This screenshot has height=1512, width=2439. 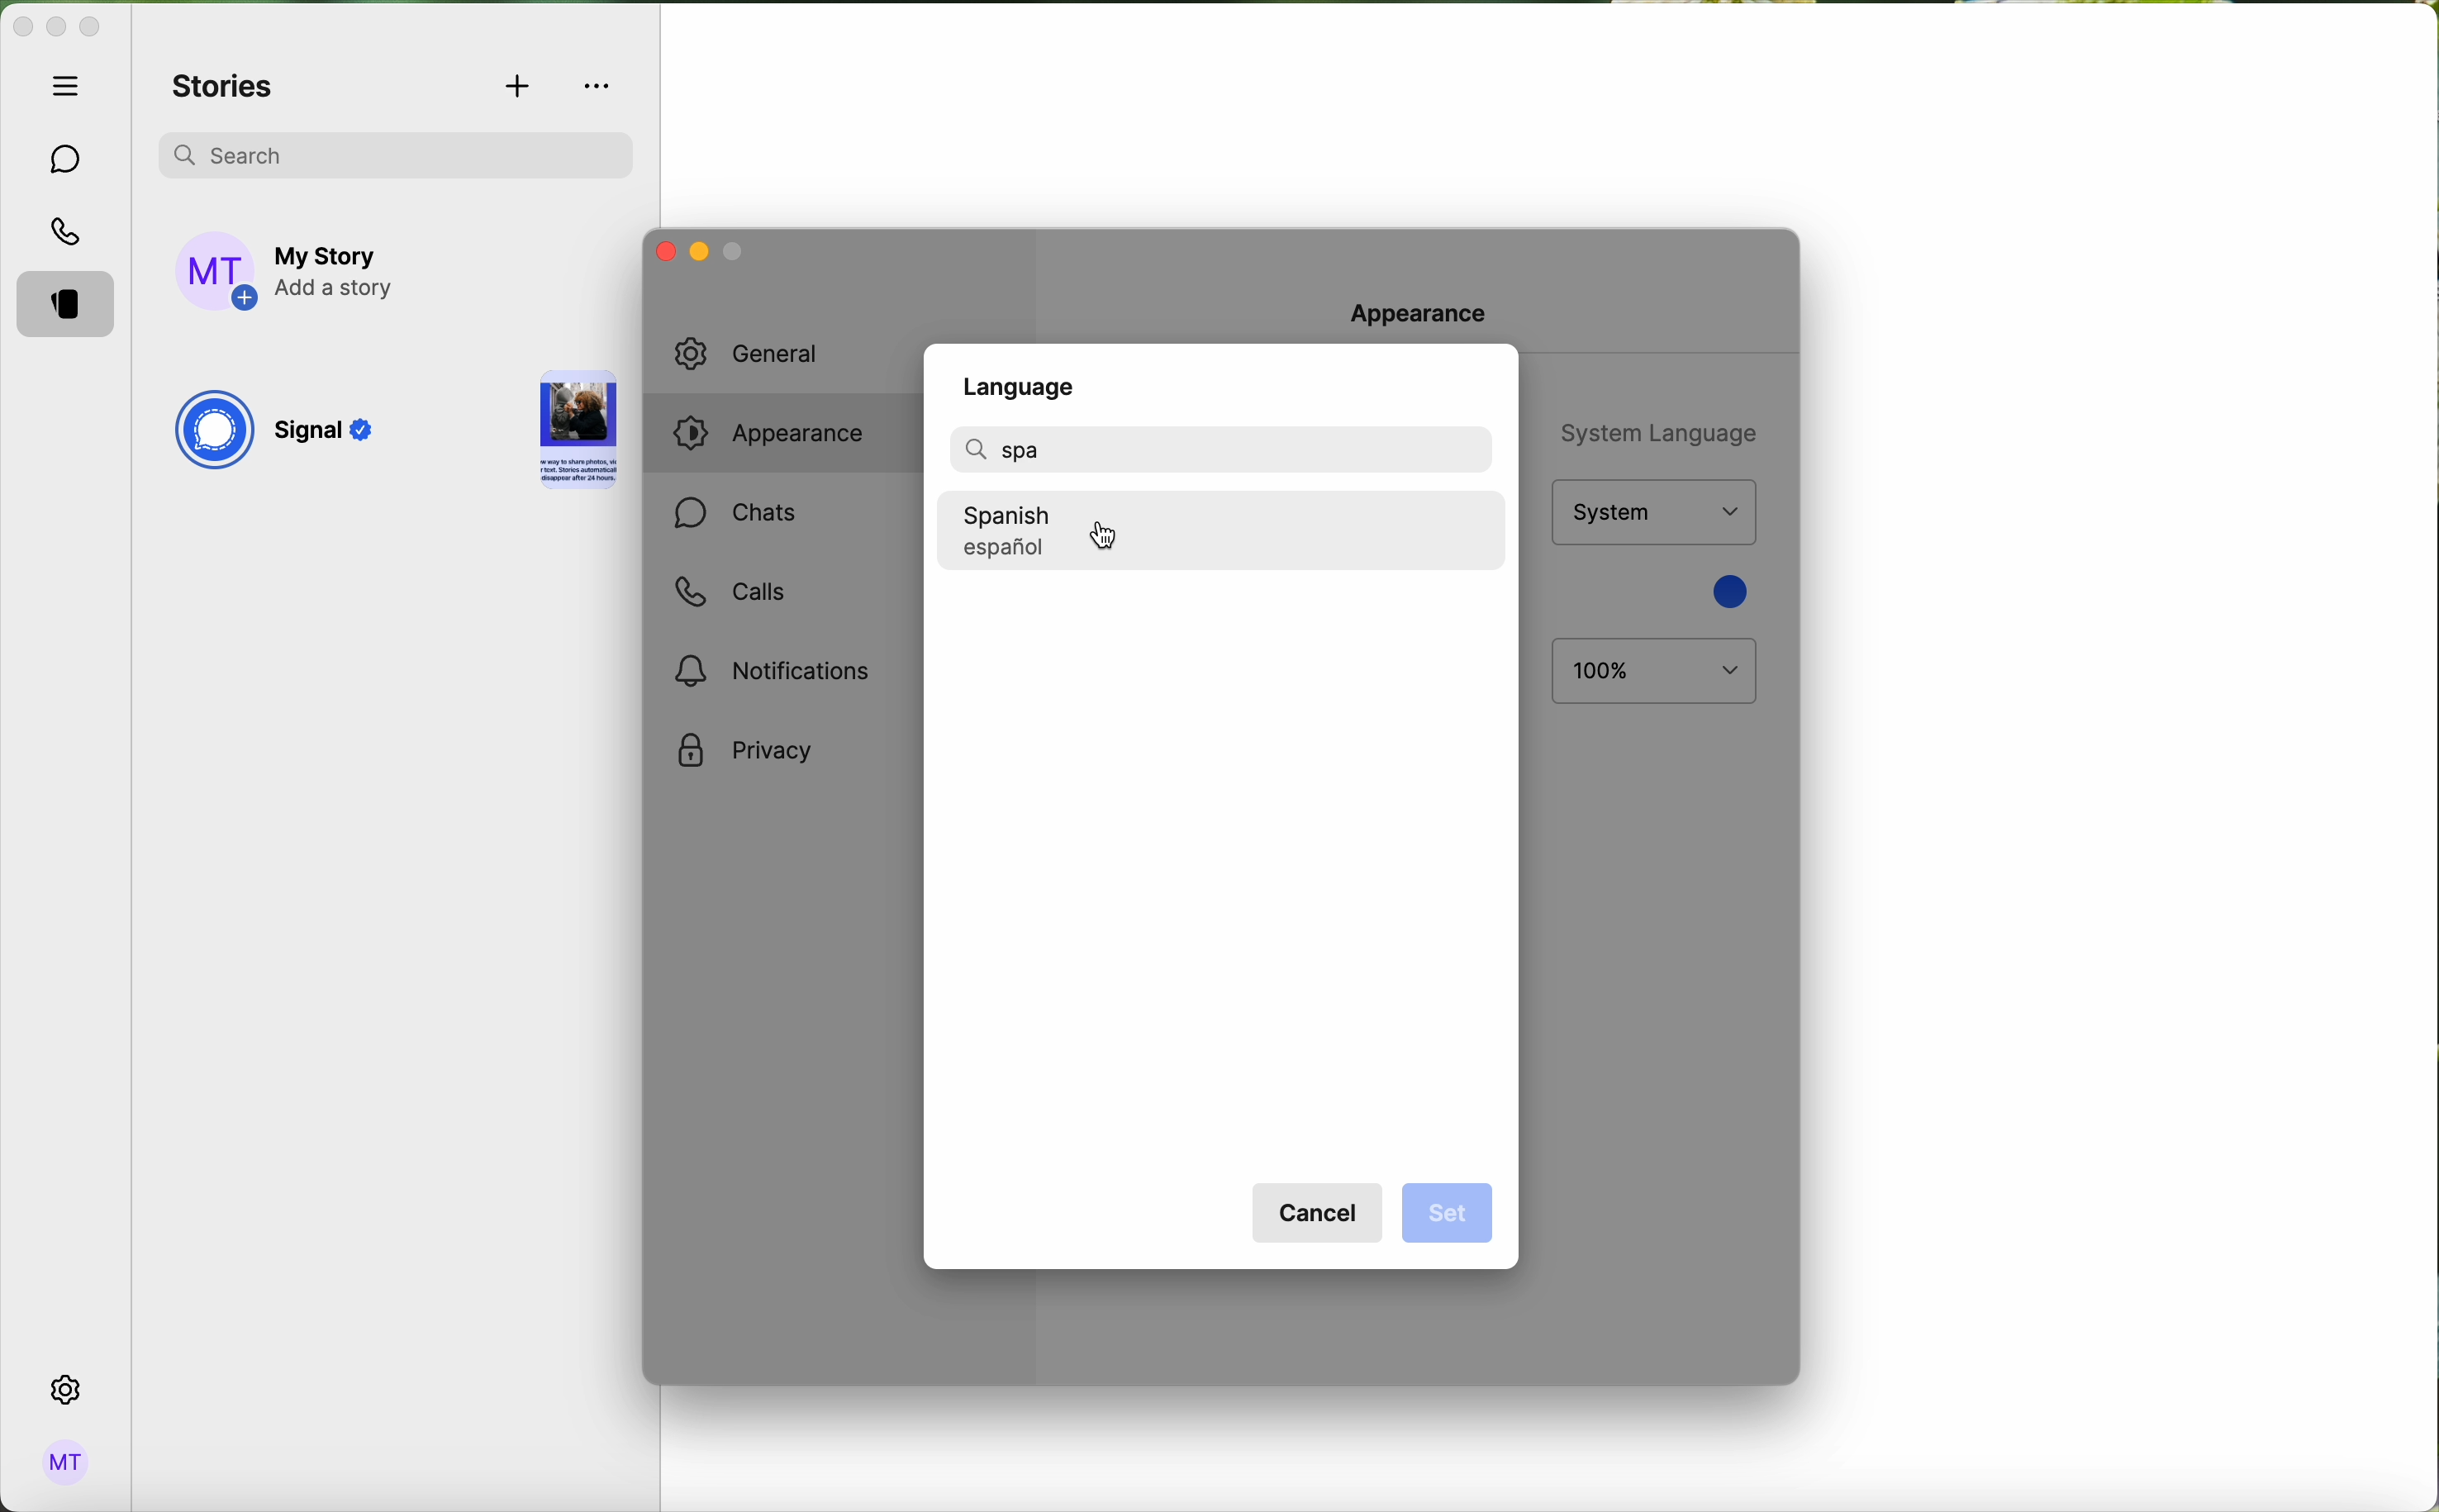 What do you see at coordinates (1652, 513) in the screenshot?
I see `theme options` at bounding box center [1652, 513].